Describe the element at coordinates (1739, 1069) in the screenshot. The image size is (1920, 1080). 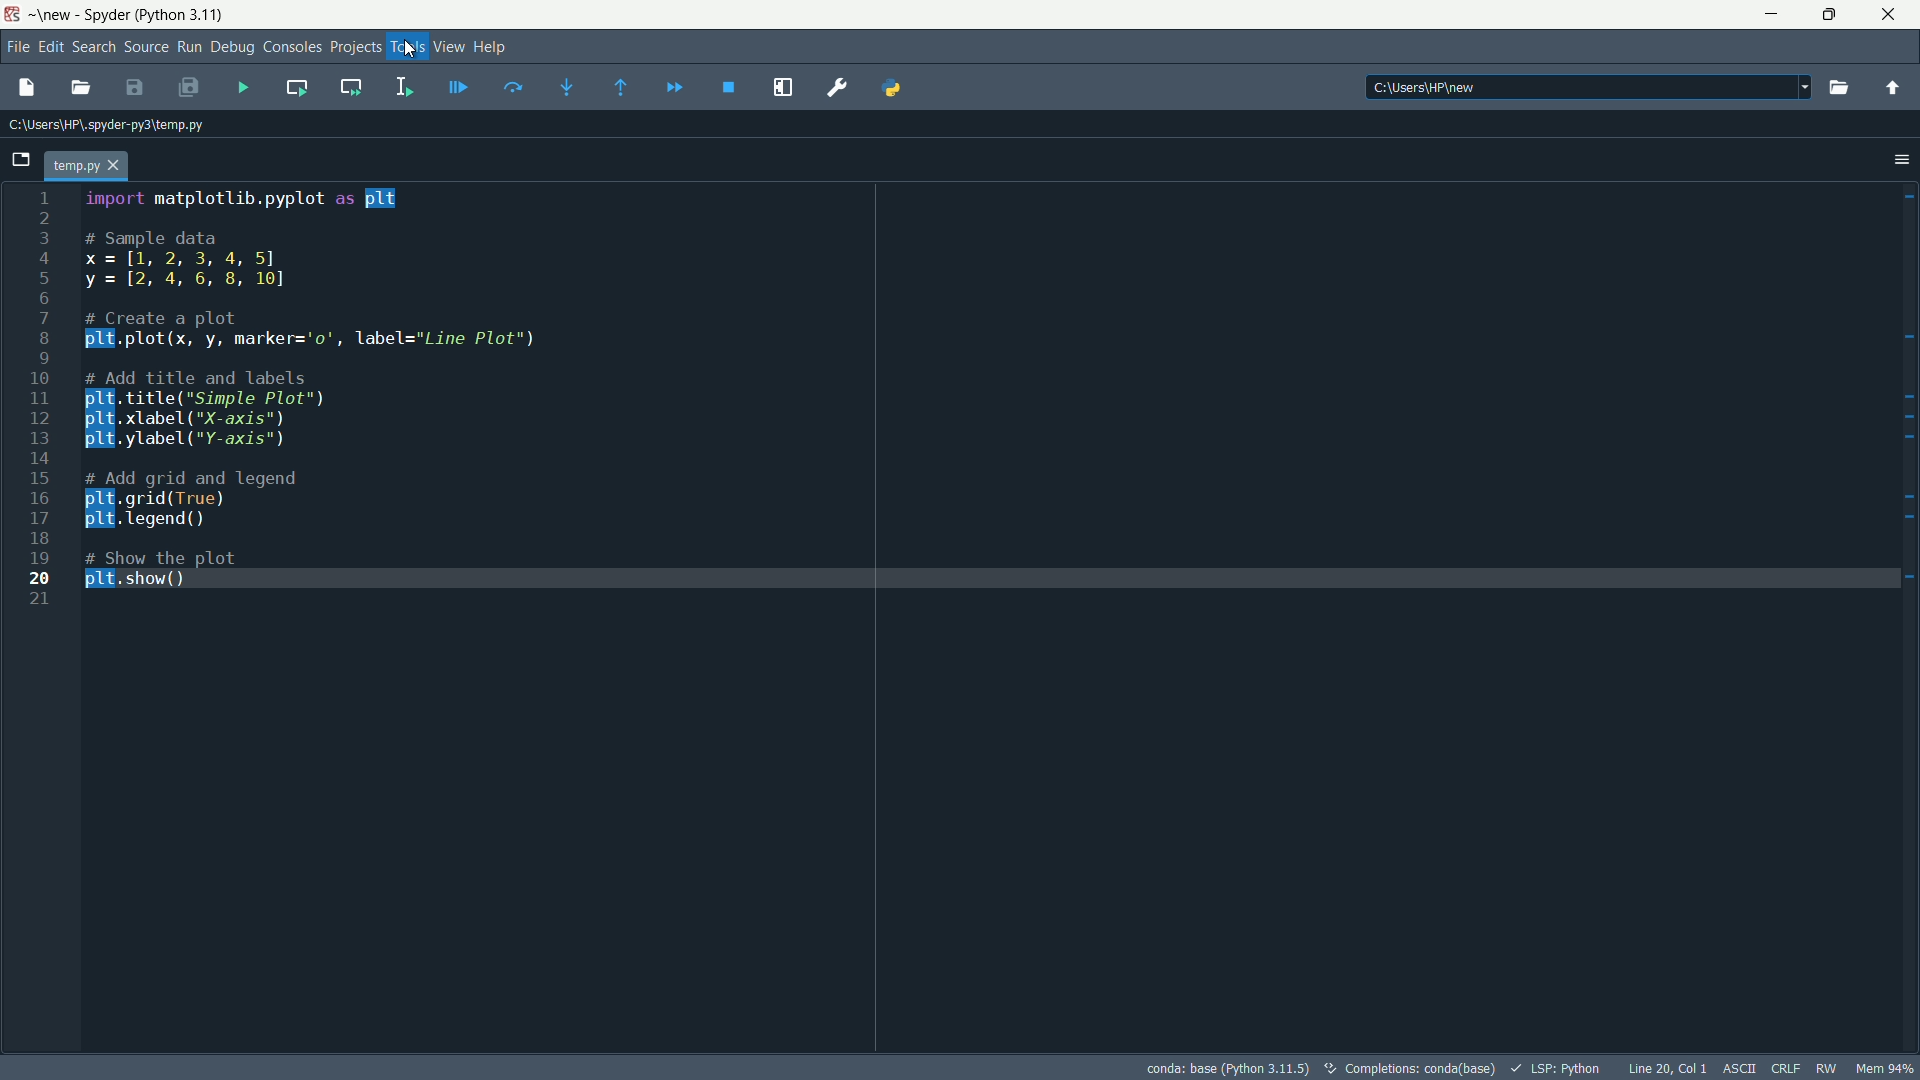
I see `file encoding` at that location.